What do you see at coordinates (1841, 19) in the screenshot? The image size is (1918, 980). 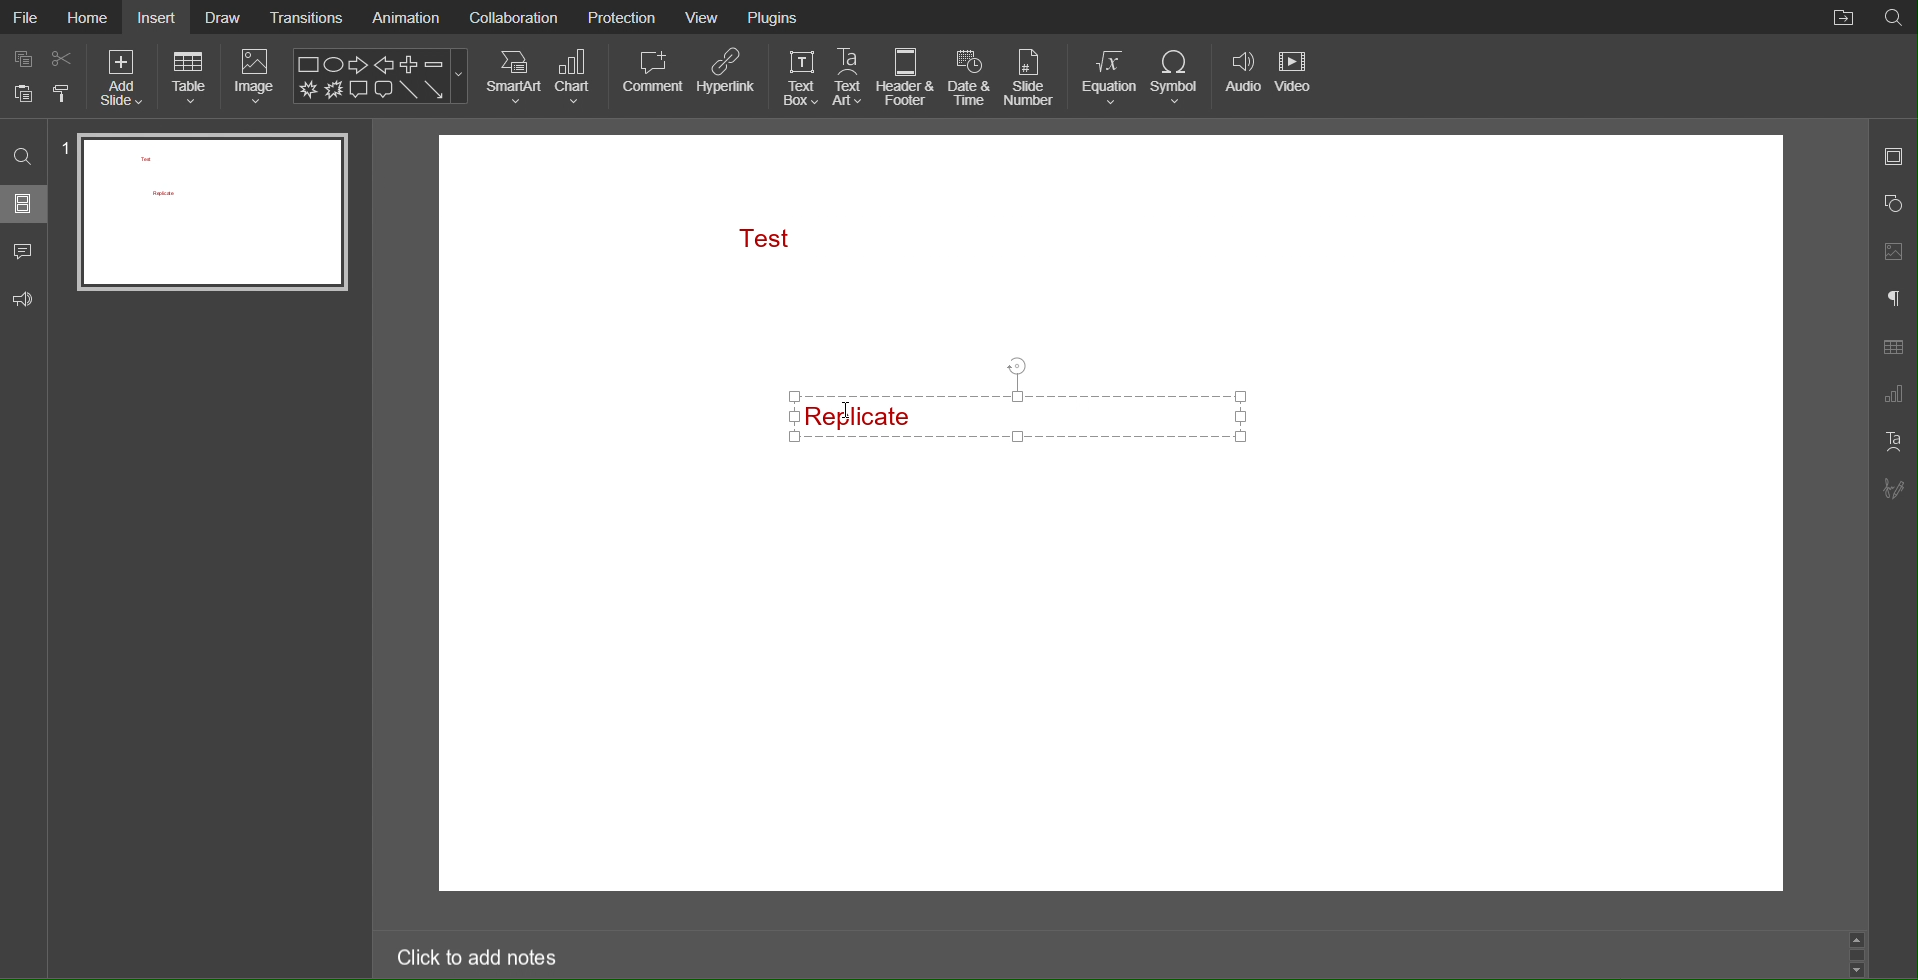 I see `File Location` at bounding box center [1841, 19].